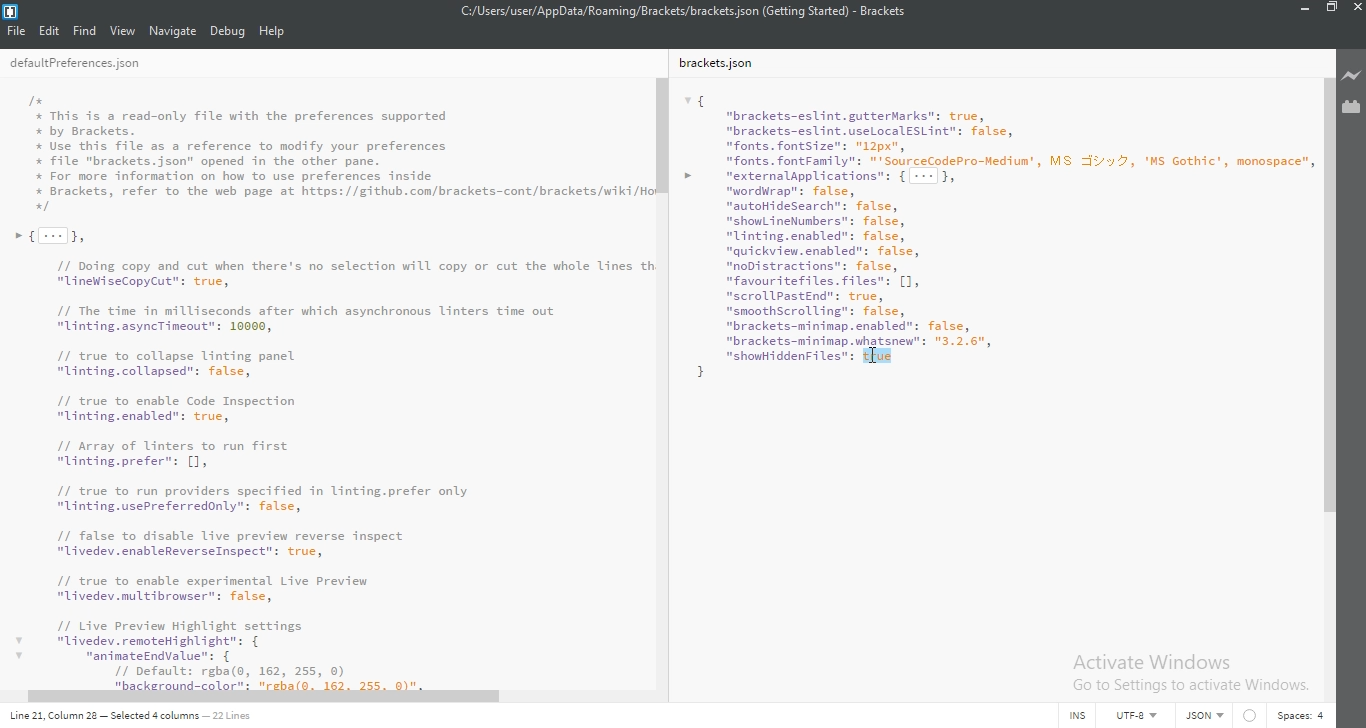 The height and width of the screenshot is (728, 1366). Describe the element at coordinates (1351, 76) in the screenshot. I see `live preview` at that location.